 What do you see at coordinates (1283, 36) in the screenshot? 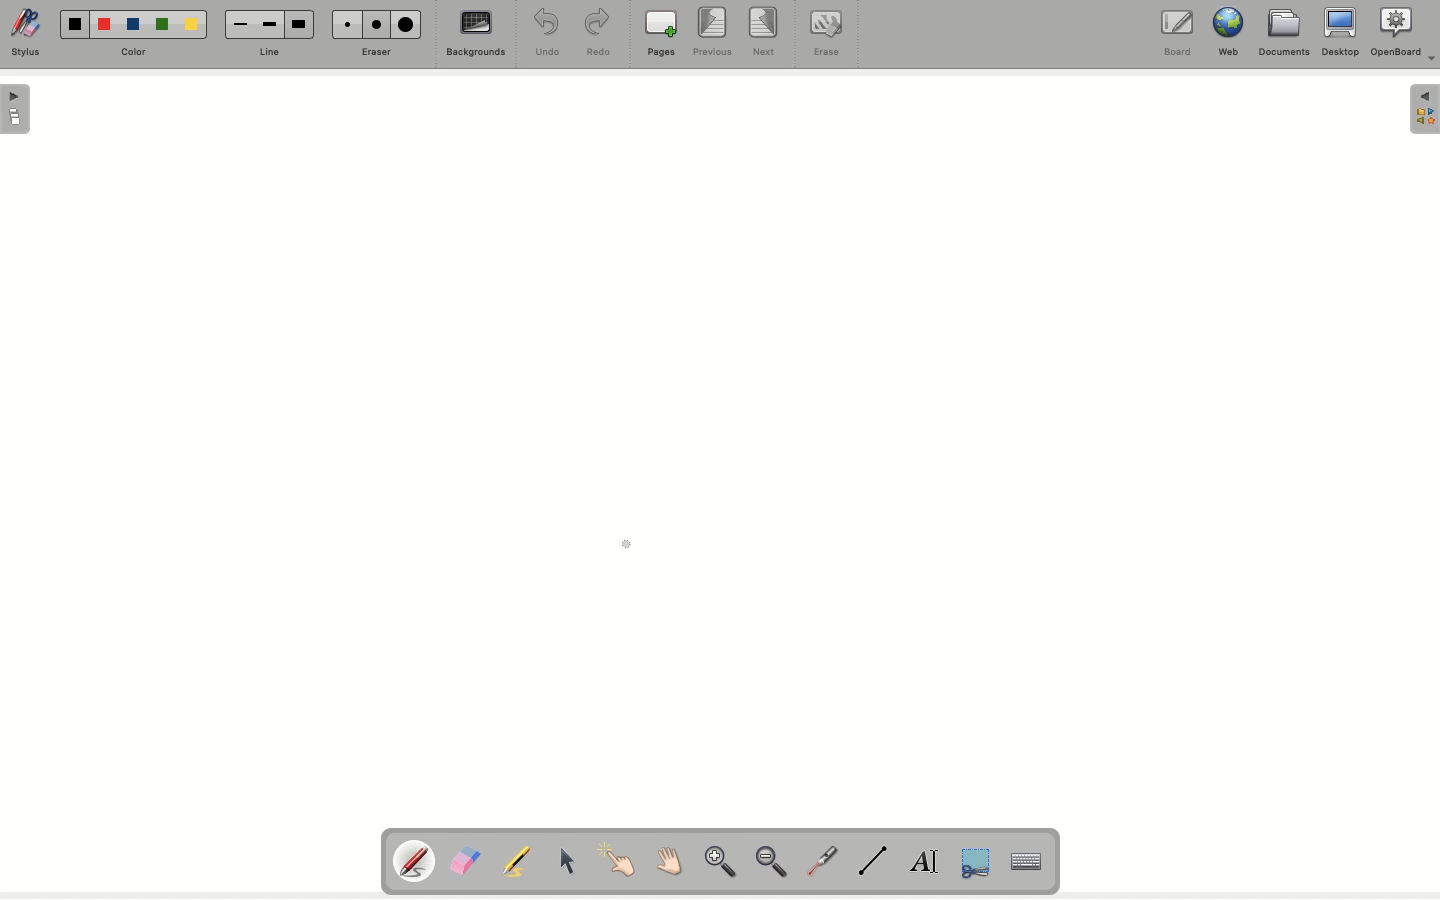
I see `Documents` at bounding box center [1283, 36].